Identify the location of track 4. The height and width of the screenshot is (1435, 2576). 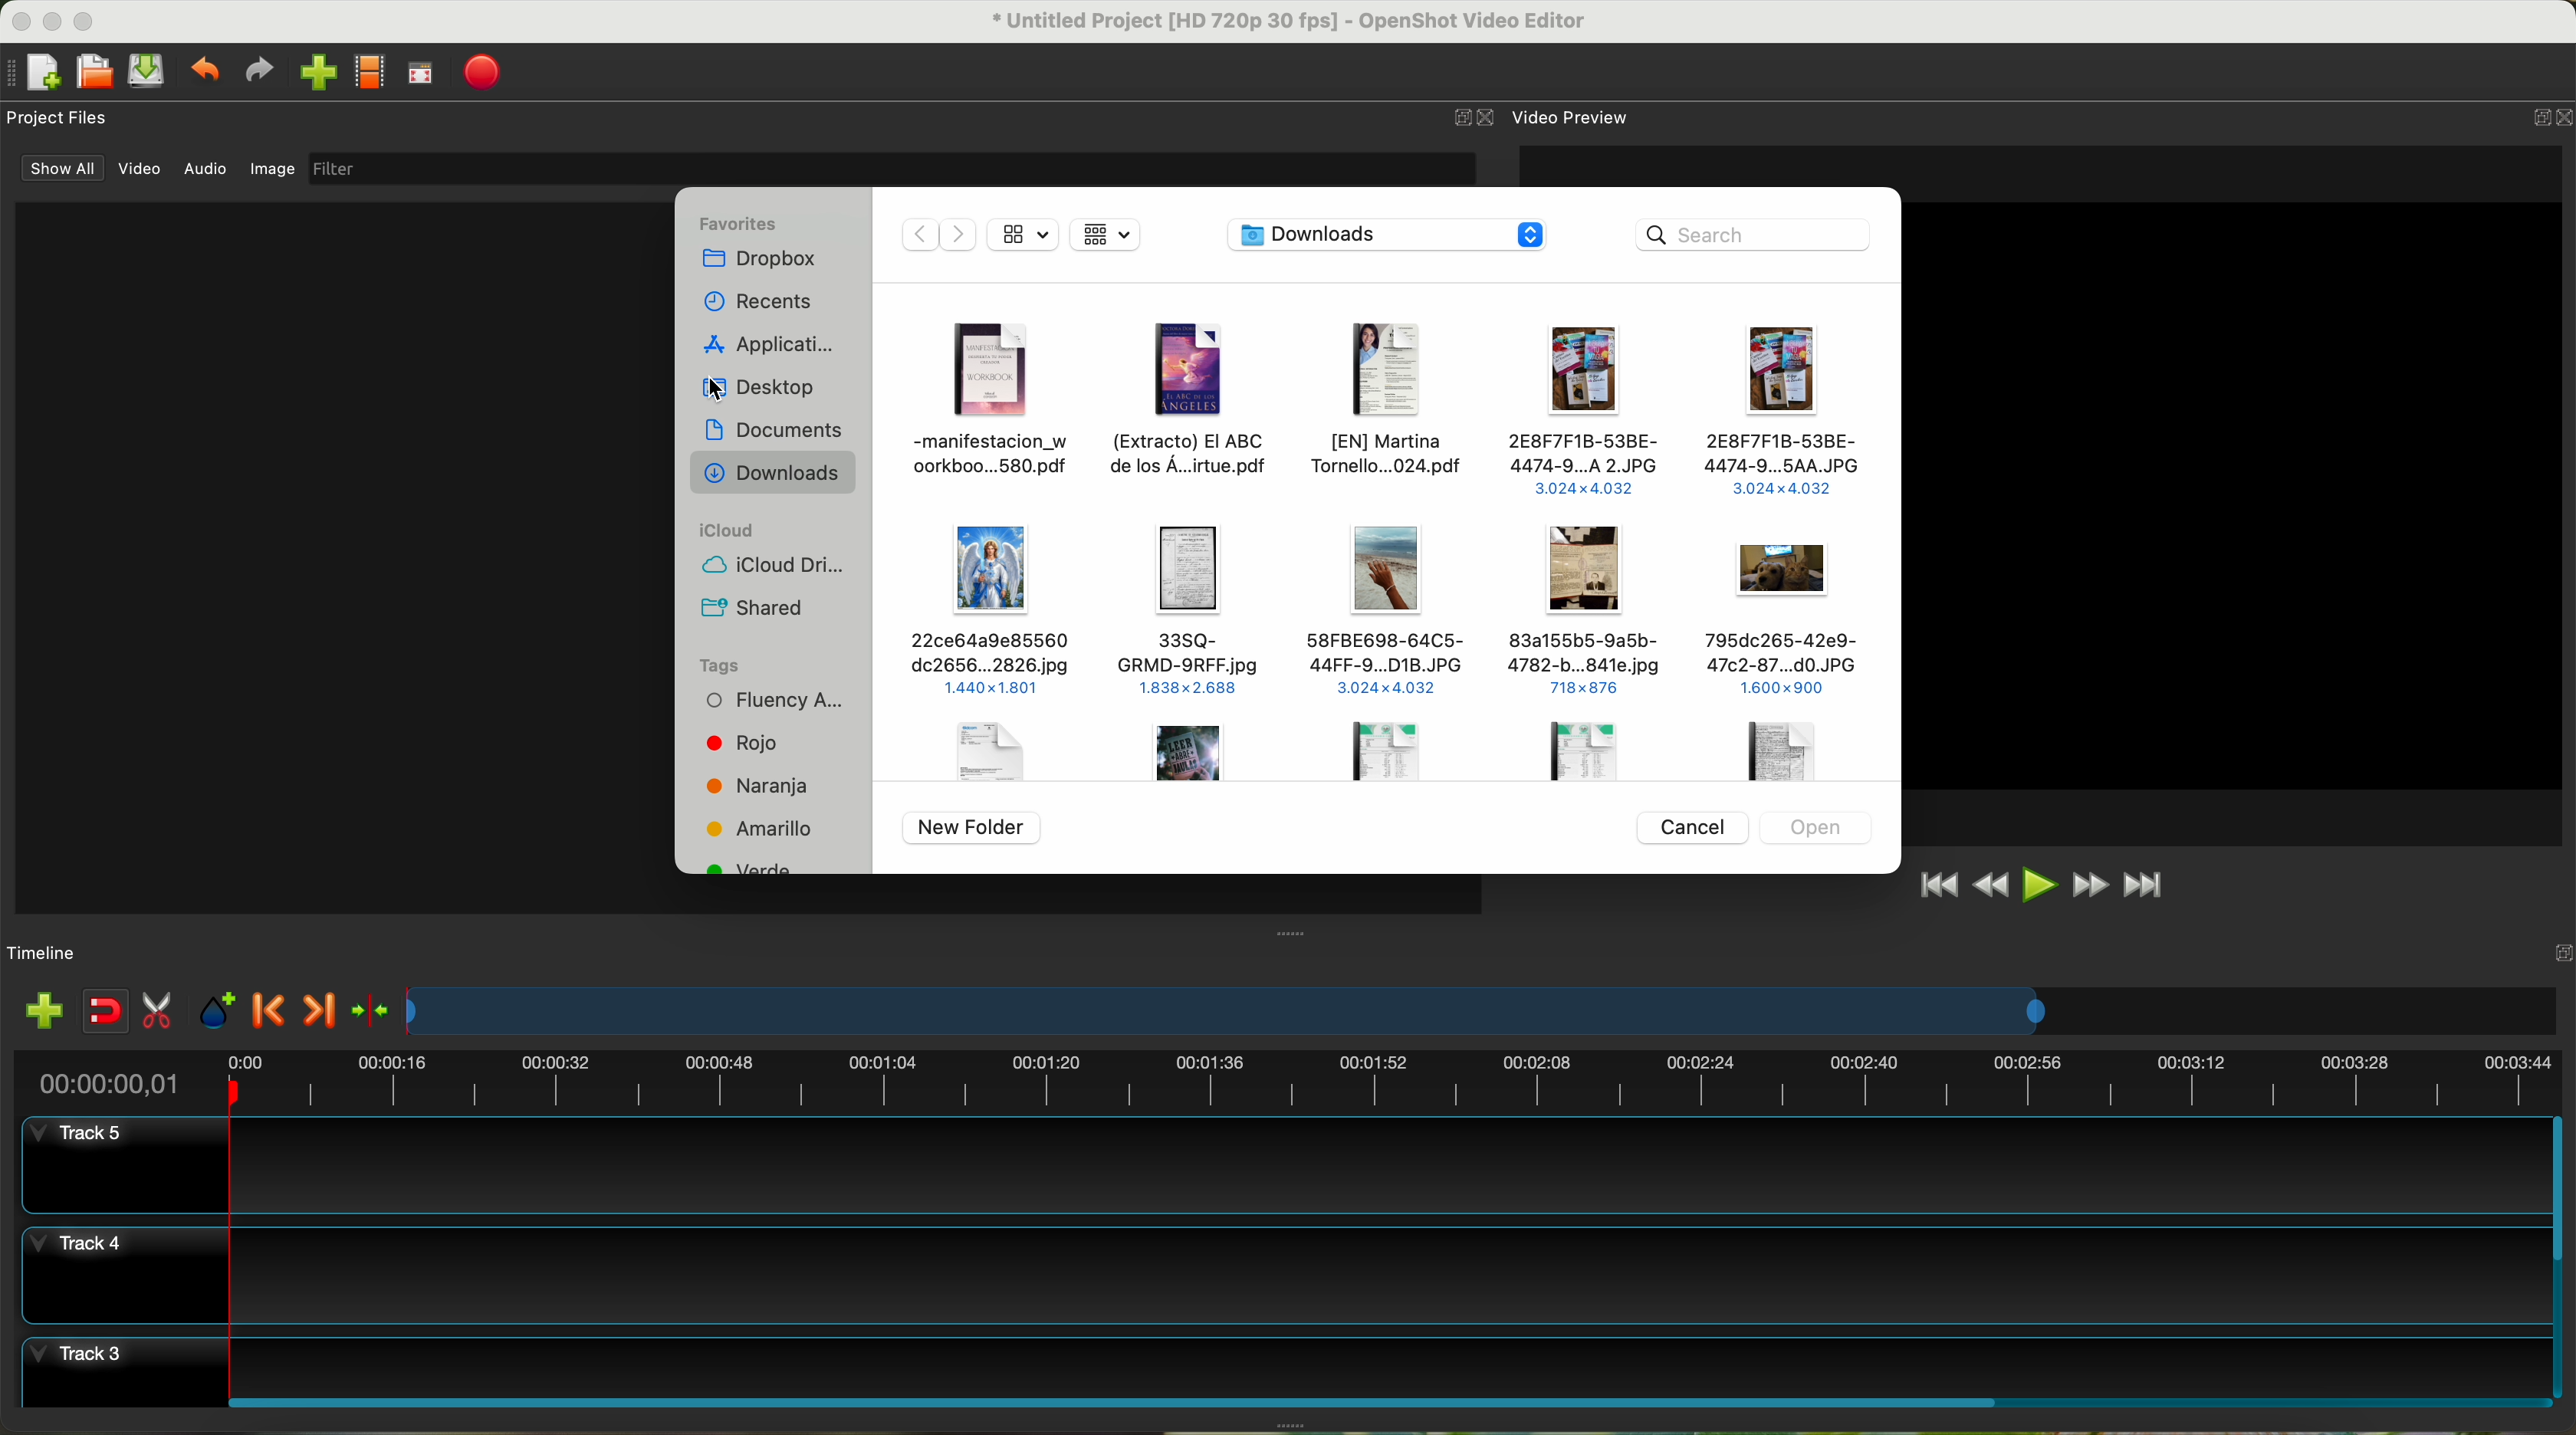
(1281, 1275).